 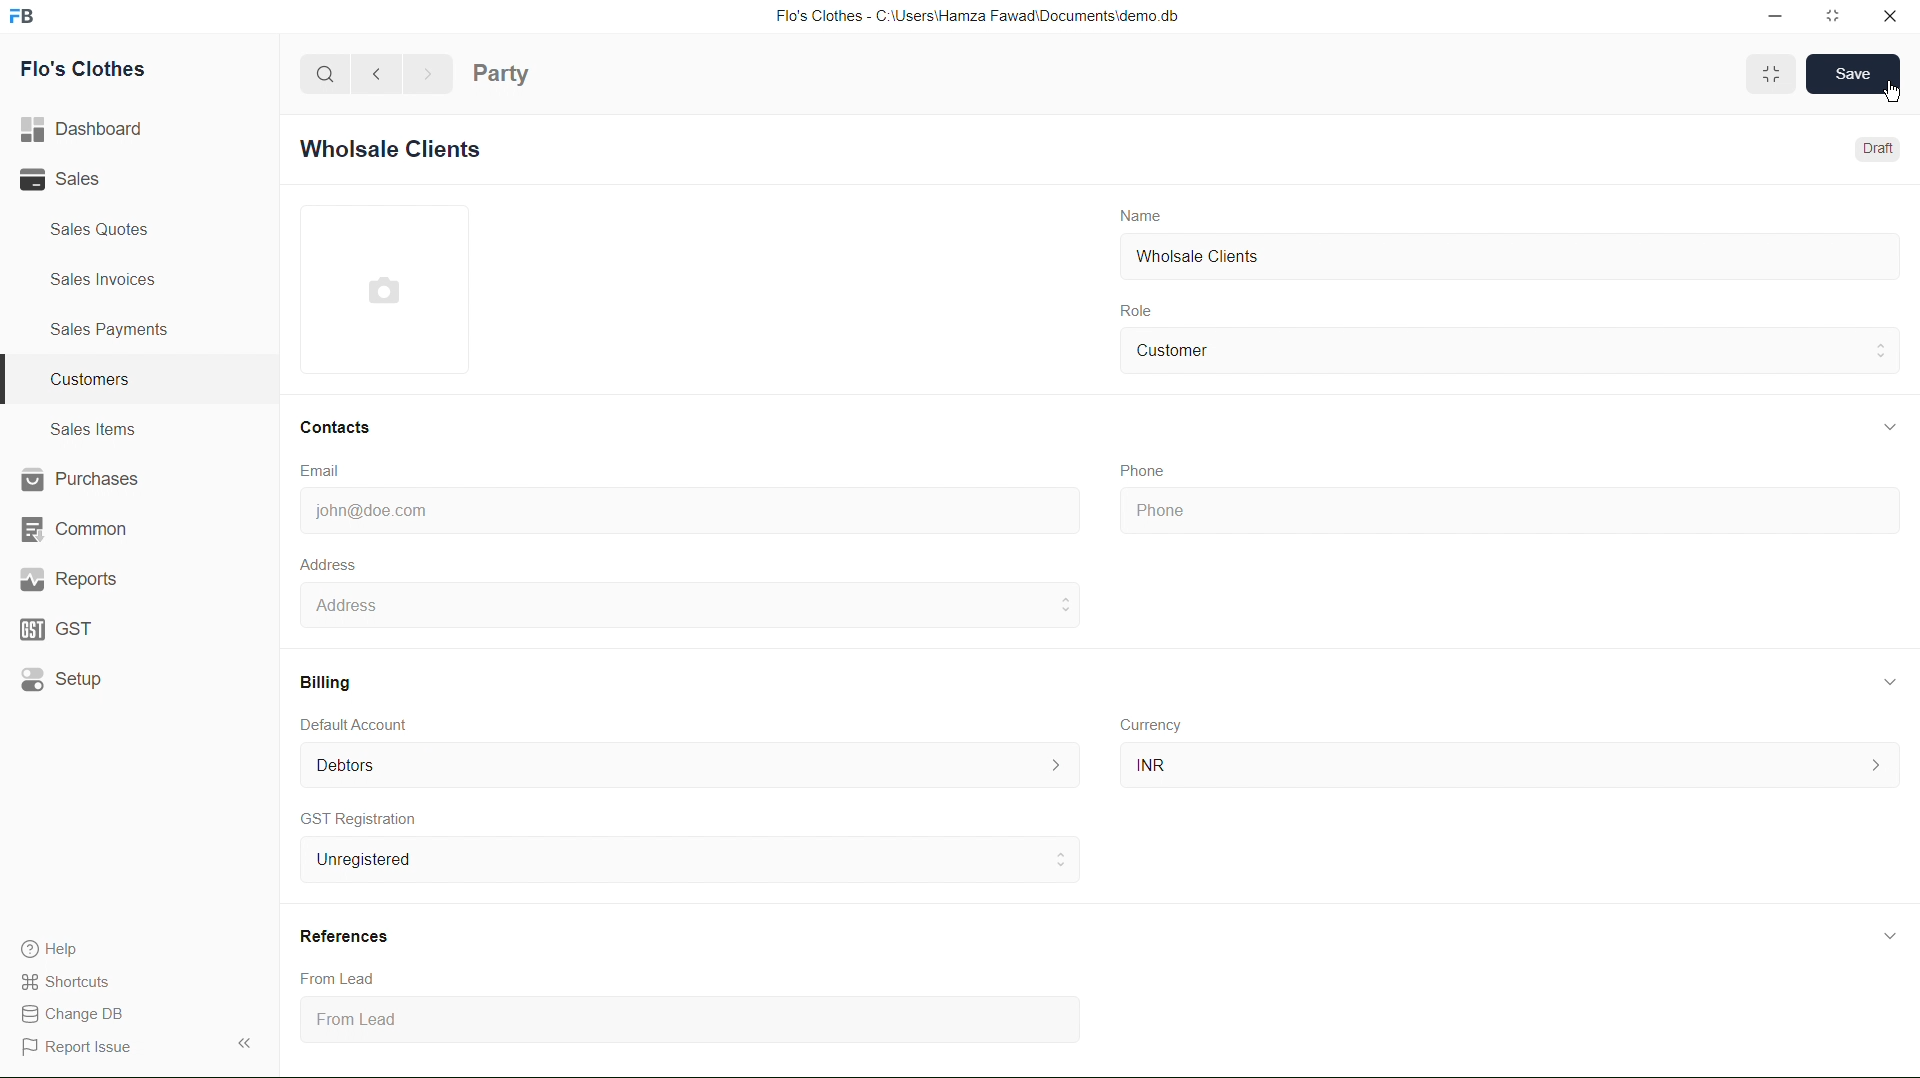 I want to click on GST Registration, so click(x=361, y=819).